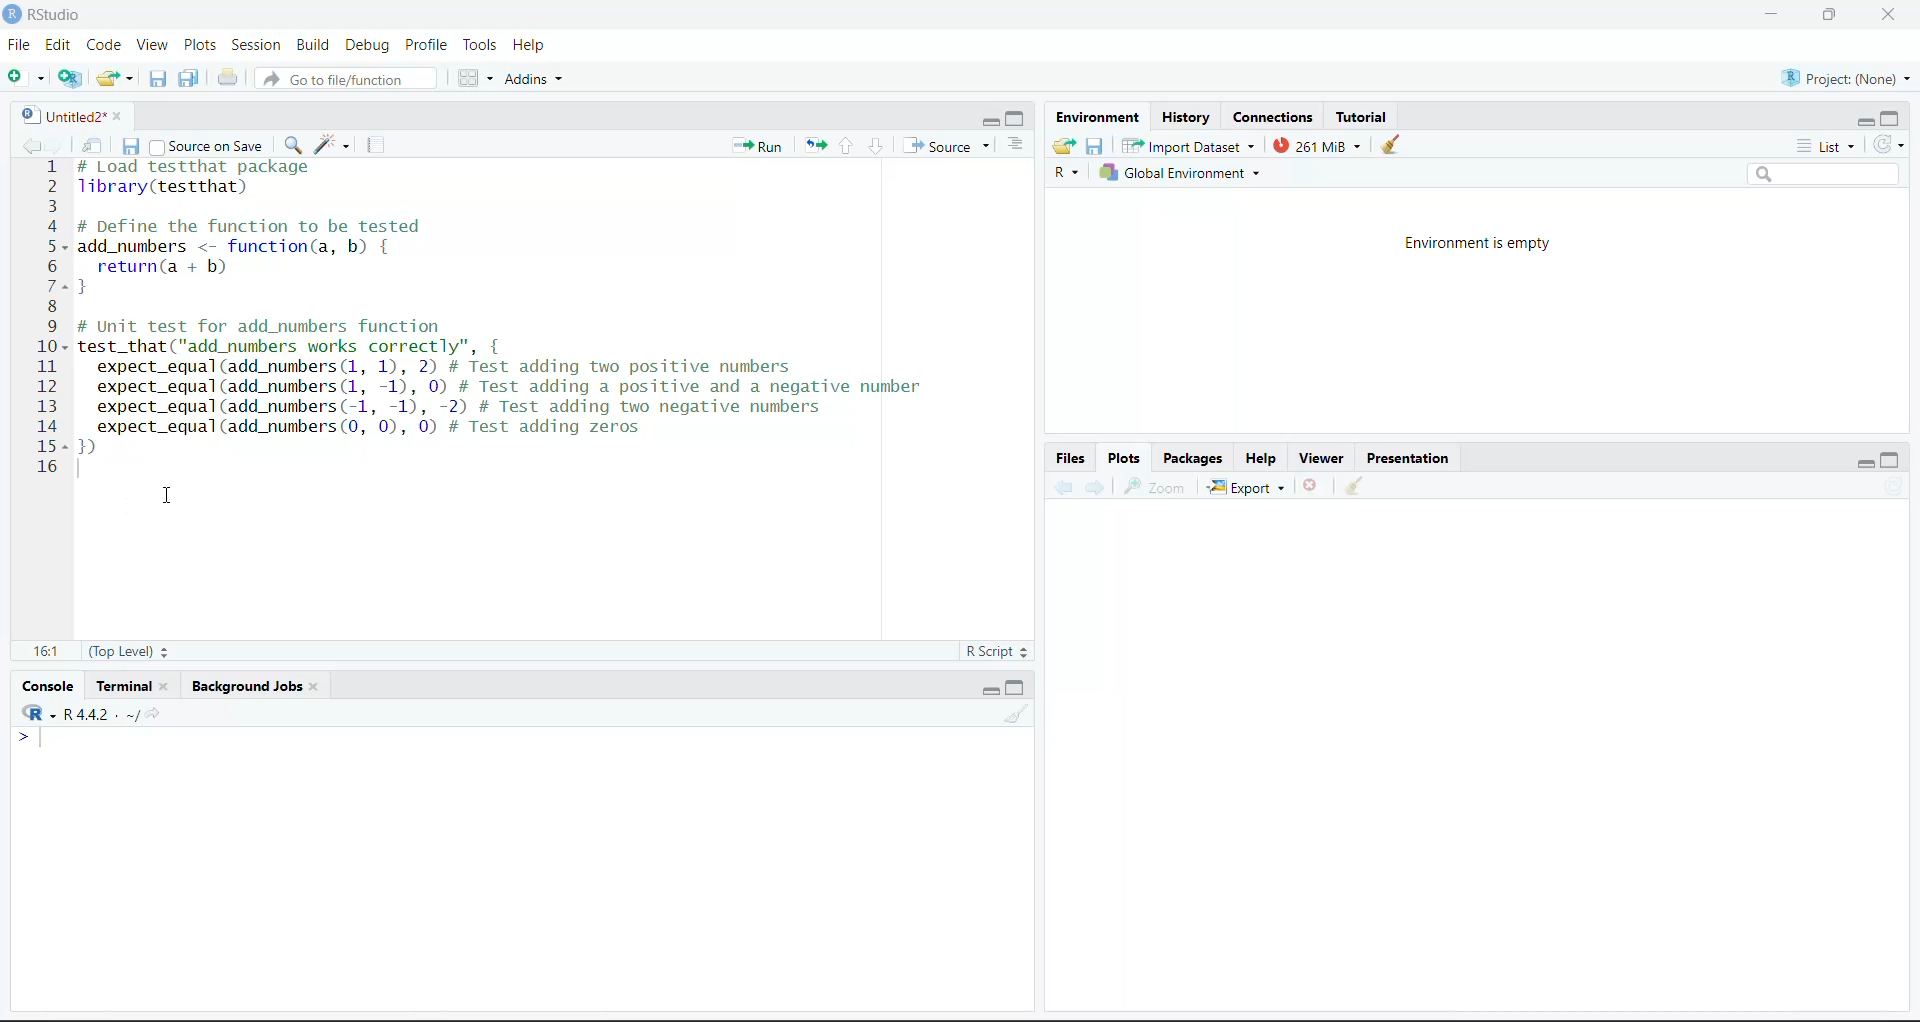 This screenshot has height=1022, width=1920. Describe the element at coordinates (1823, 174) in the screenshot. I see `Search bar` at that location.